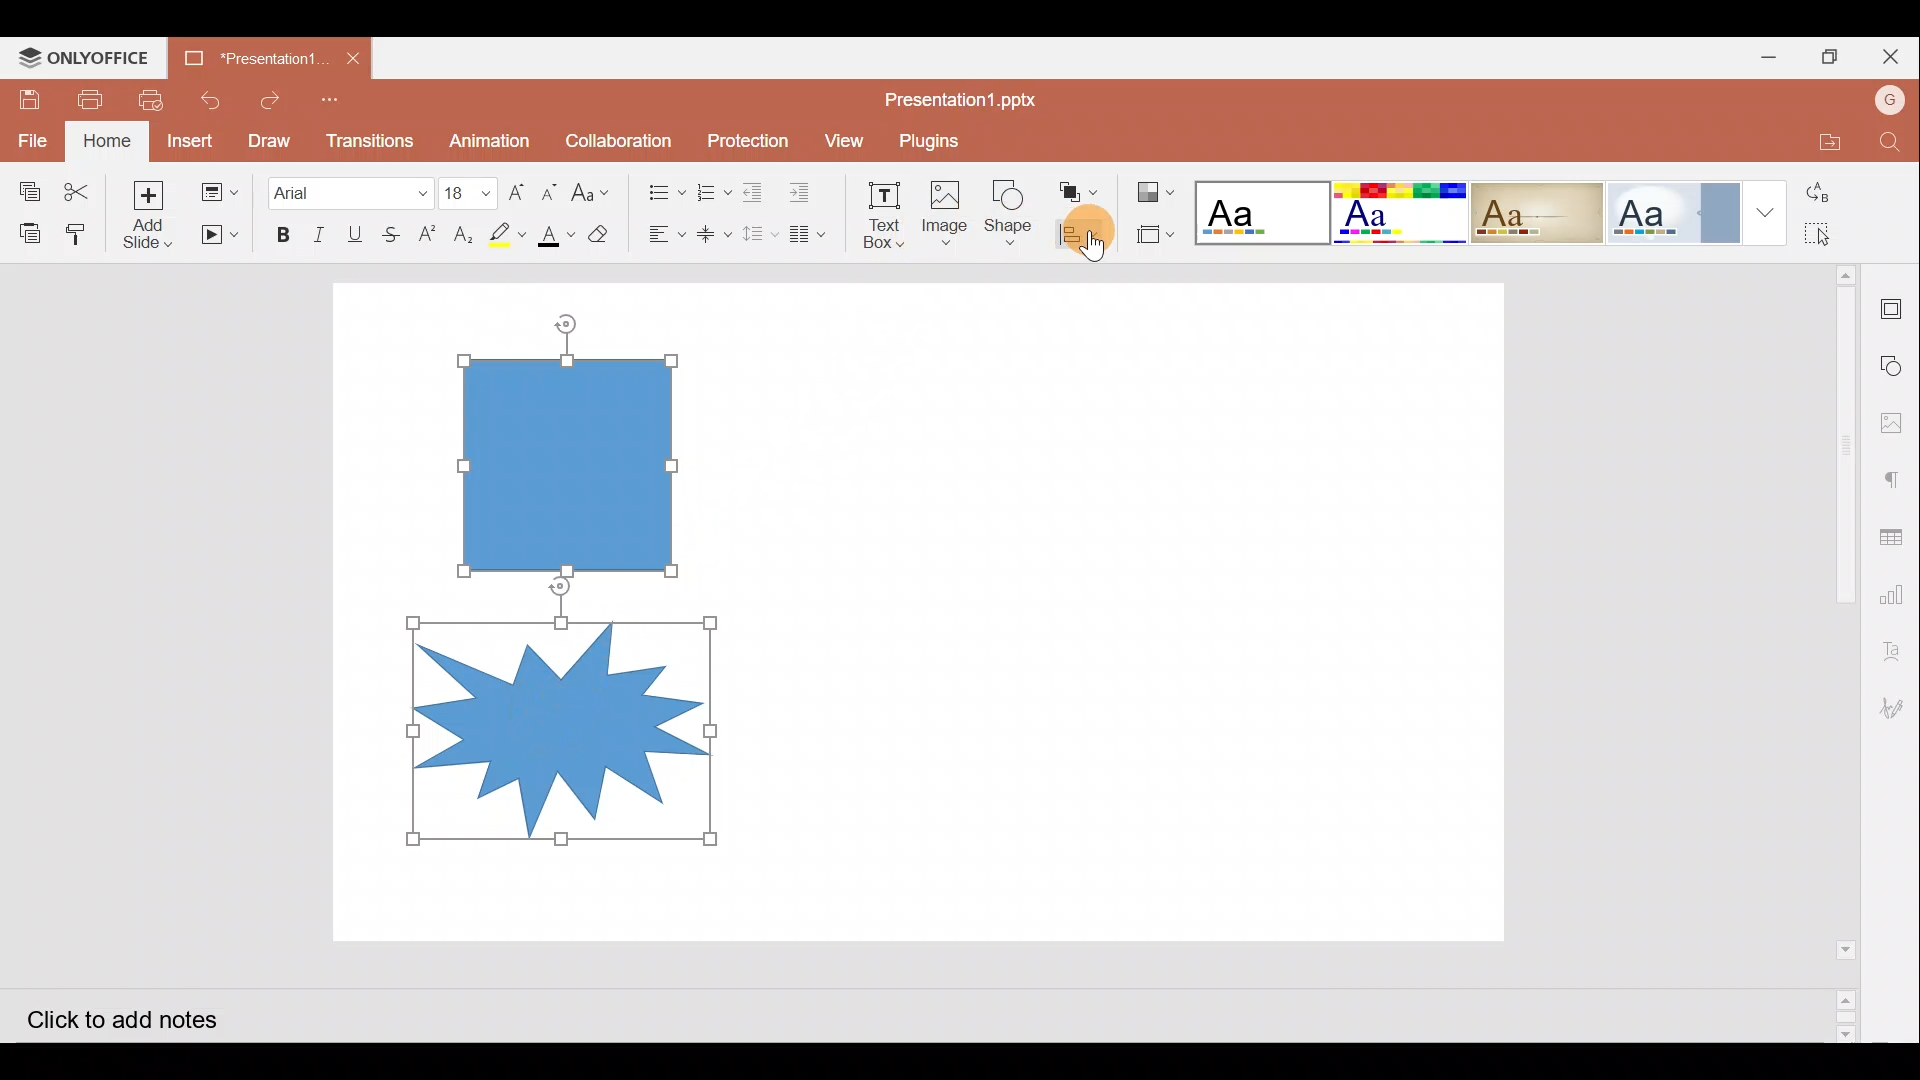 This screenshot has height=1080, width=1920. What do you see at coordinates (80, 231) in the screenshot?
I see `Copy style` at bounding box center [80, 231].